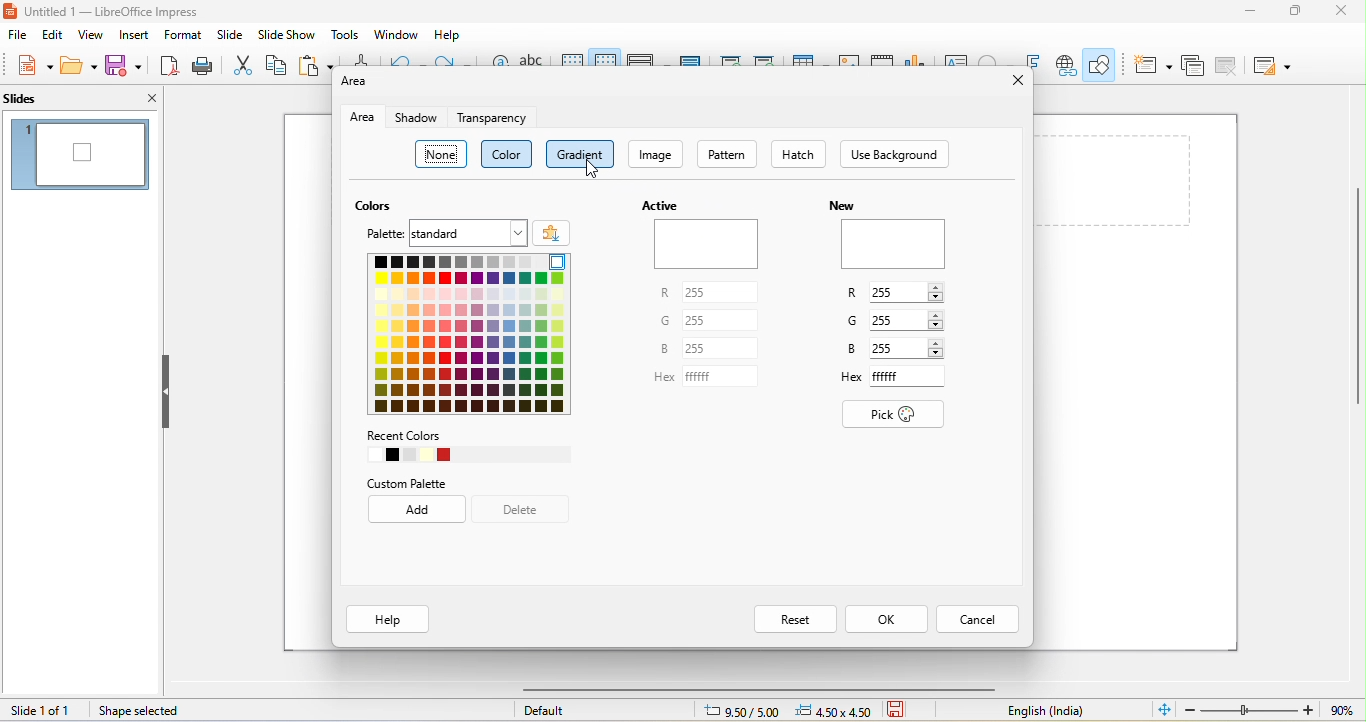  What do you see at coordinates (230, 35) in the screenshot?
I see `slide` at bounding box center [230, 35].